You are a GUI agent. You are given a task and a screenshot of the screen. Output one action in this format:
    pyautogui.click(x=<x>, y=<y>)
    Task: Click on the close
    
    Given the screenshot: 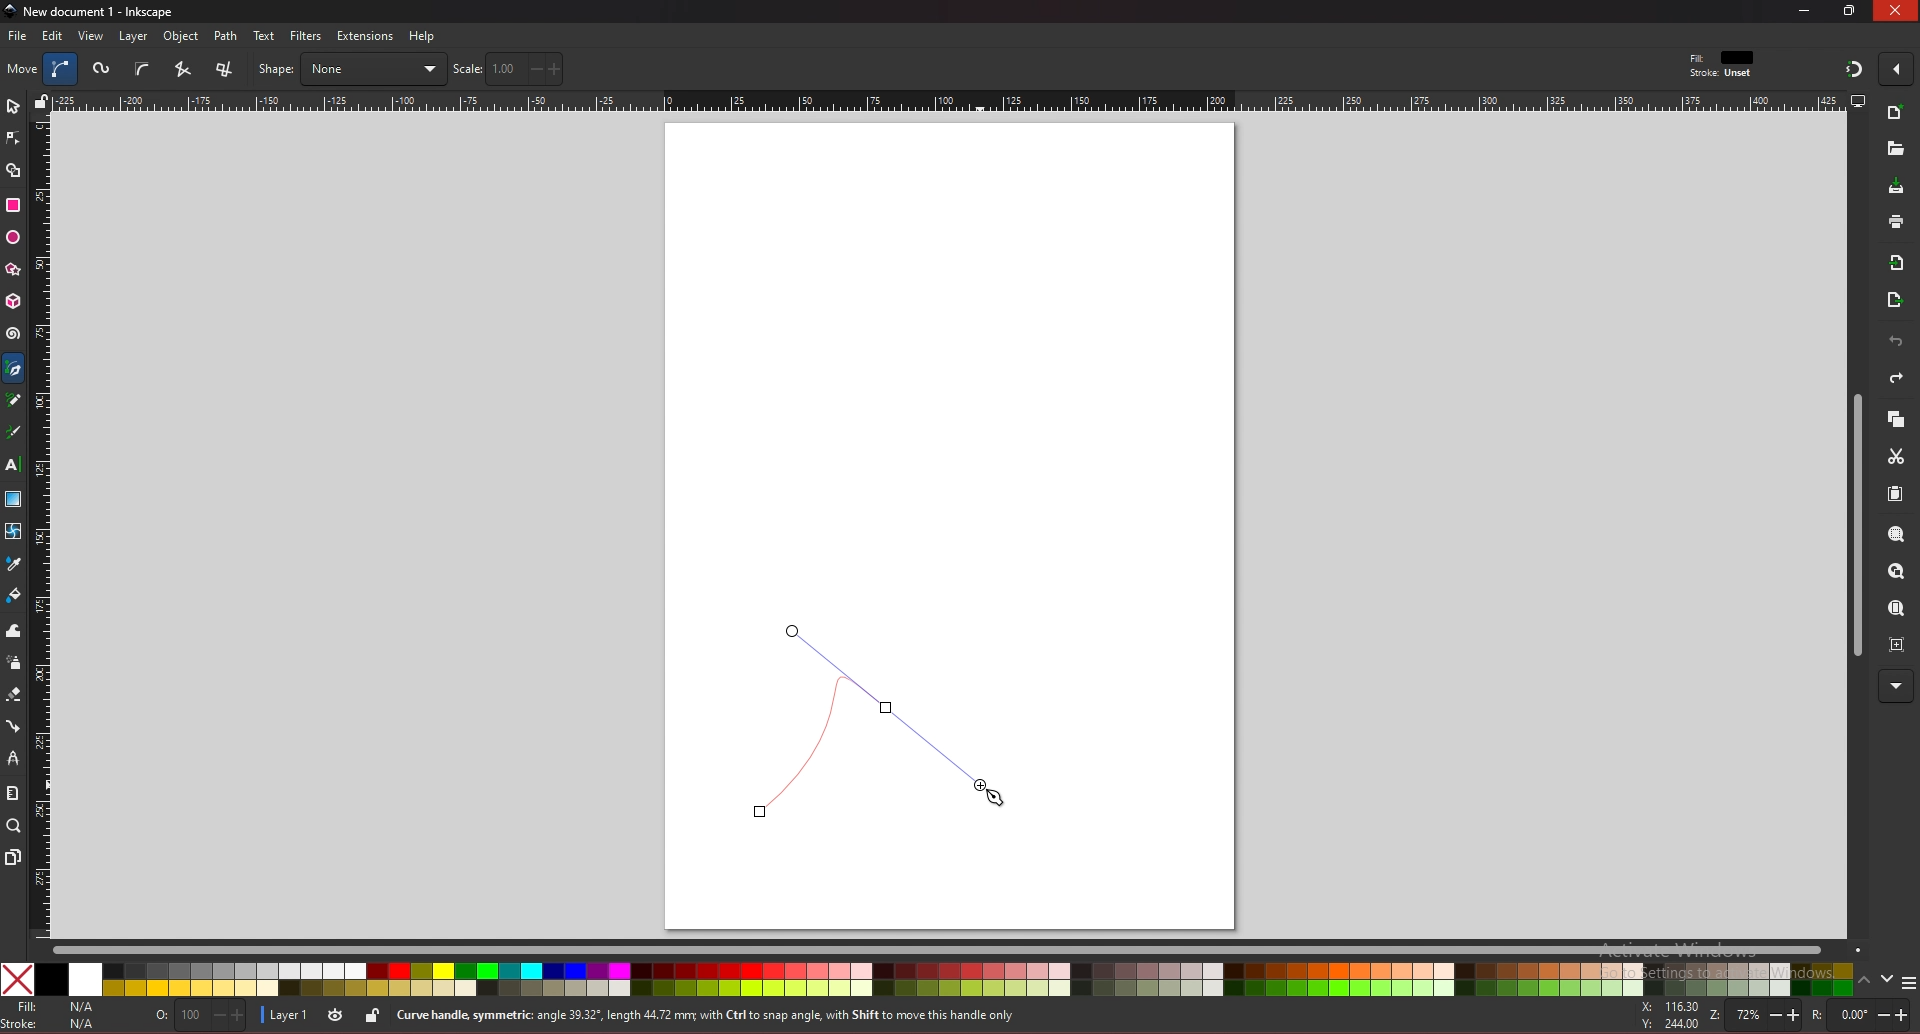 What is the action you would take?
    pyautogui.click(x=1895, y=12)
    